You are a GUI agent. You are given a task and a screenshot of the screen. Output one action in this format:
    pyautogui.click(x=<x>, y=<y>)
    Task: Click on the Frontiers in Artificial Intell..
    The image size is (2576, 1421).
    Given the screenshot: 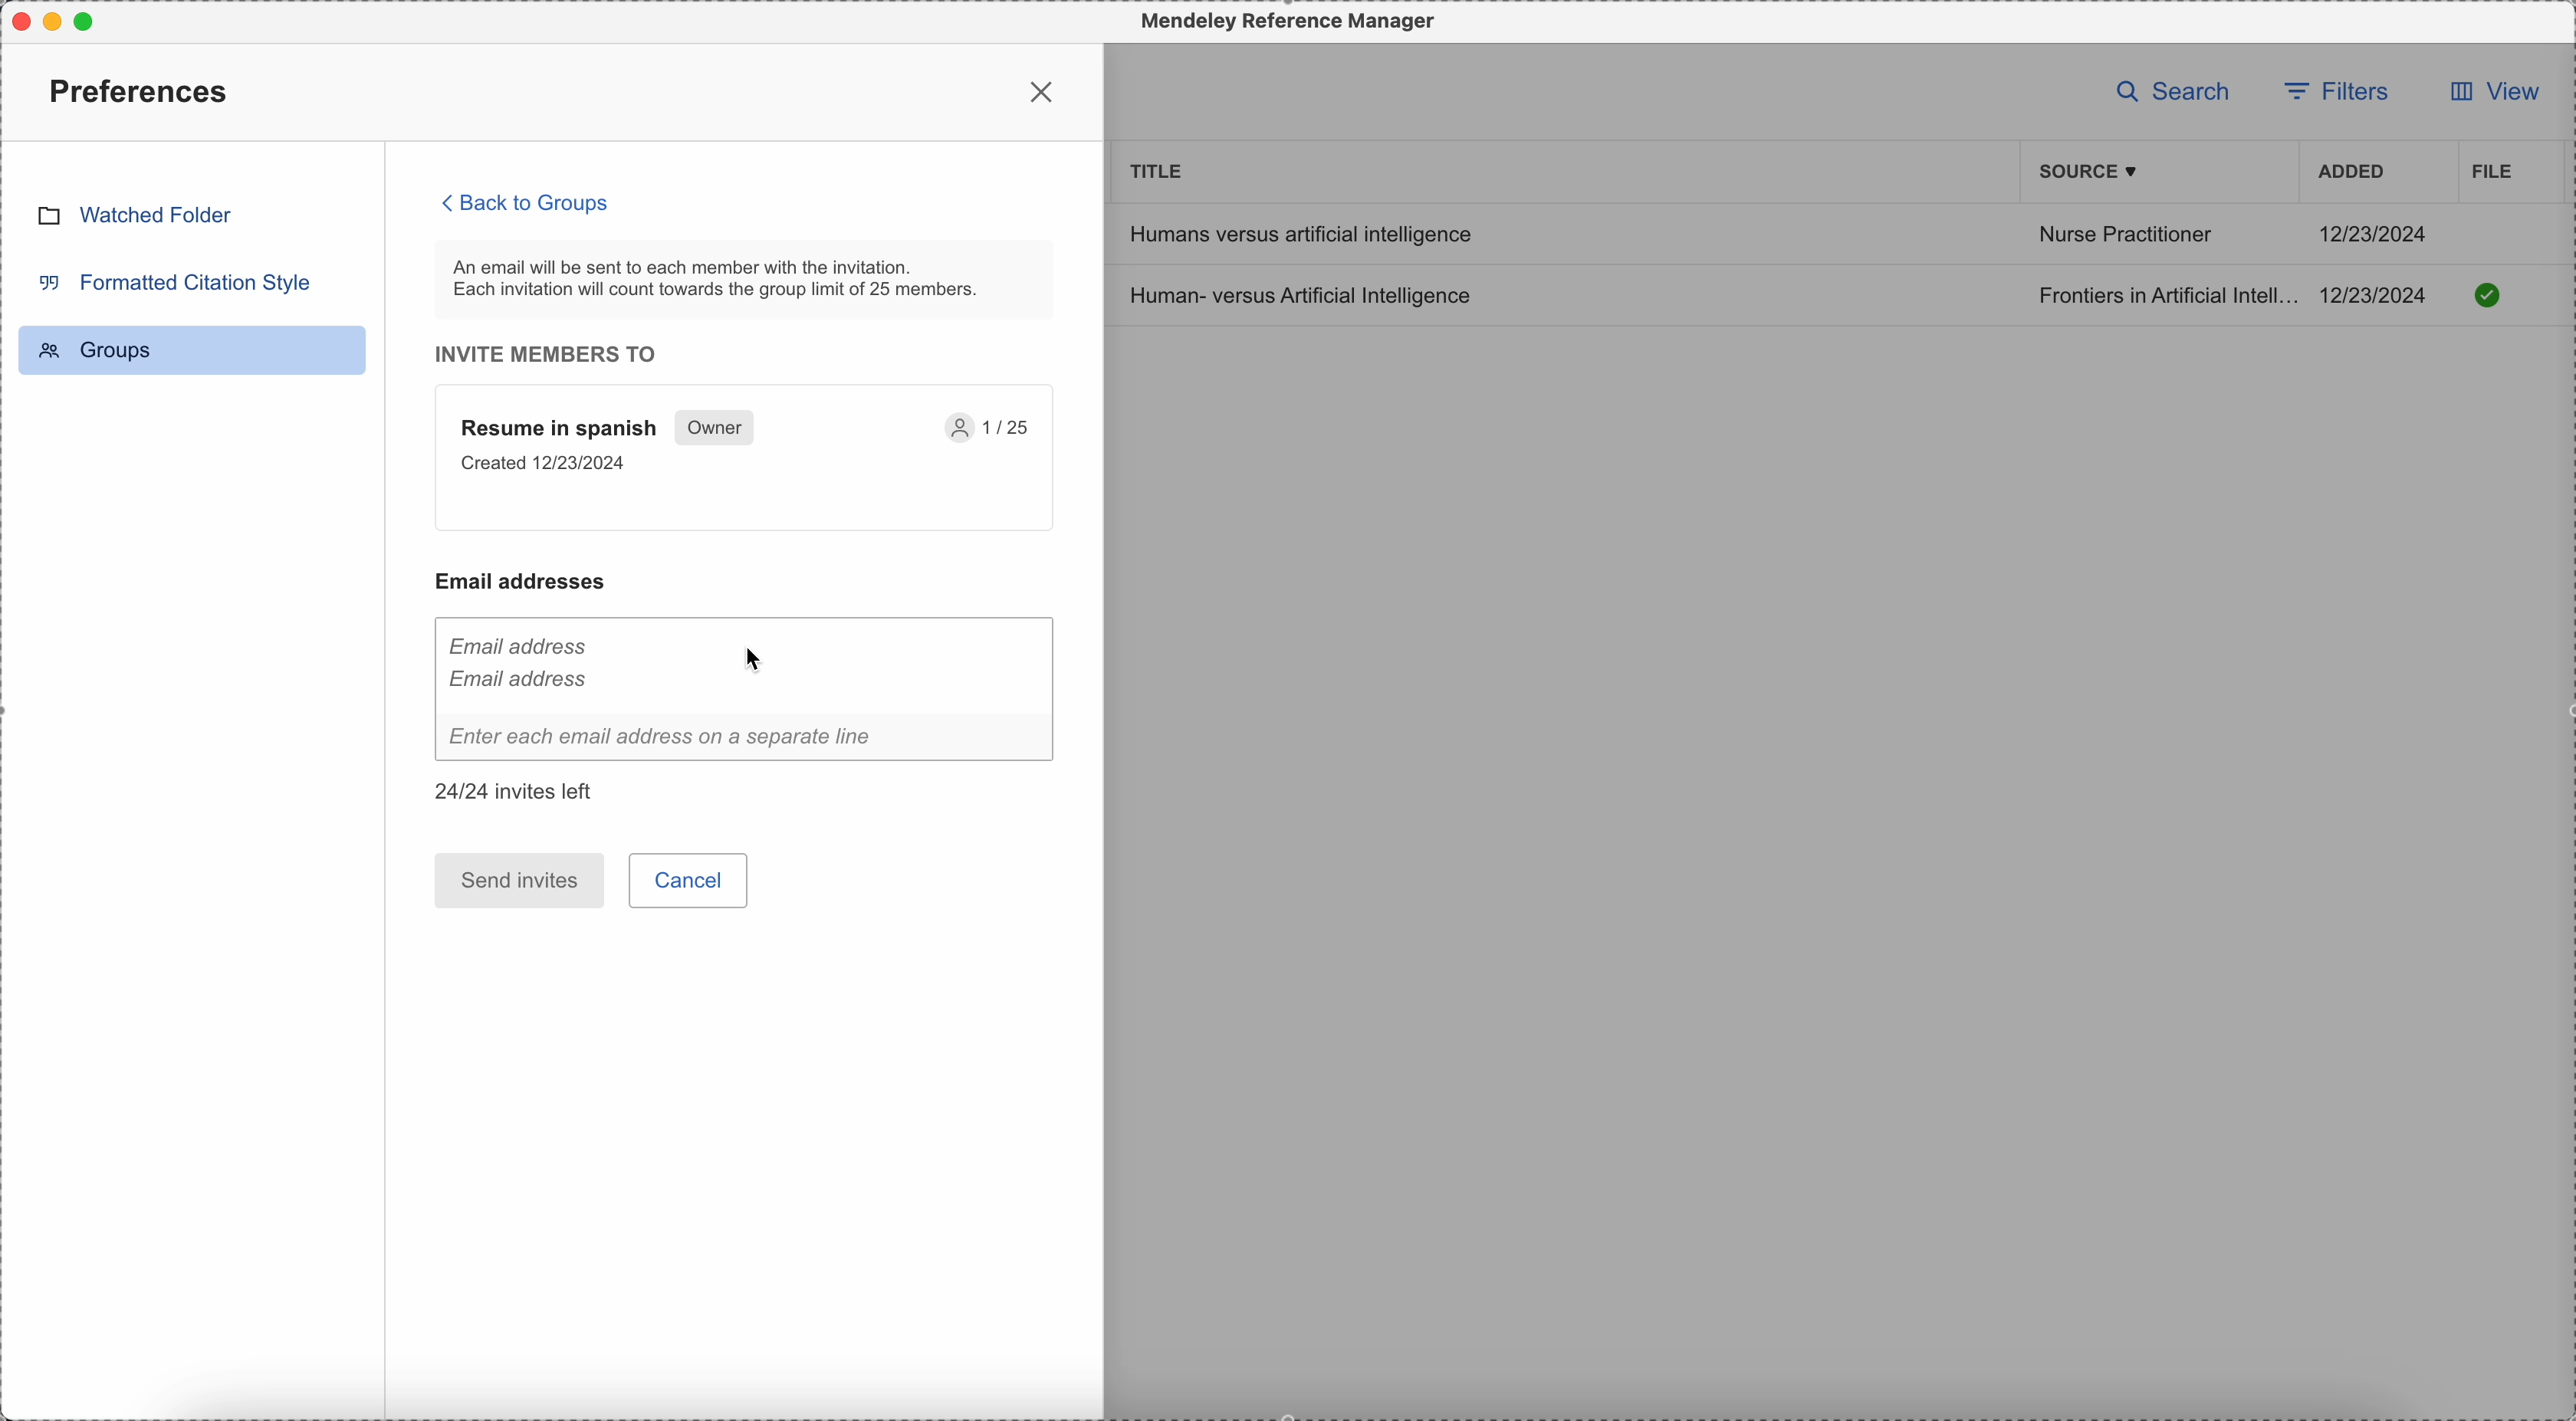 What is the action you would take?
    pyautogui.click(x=2164, y=294)
    